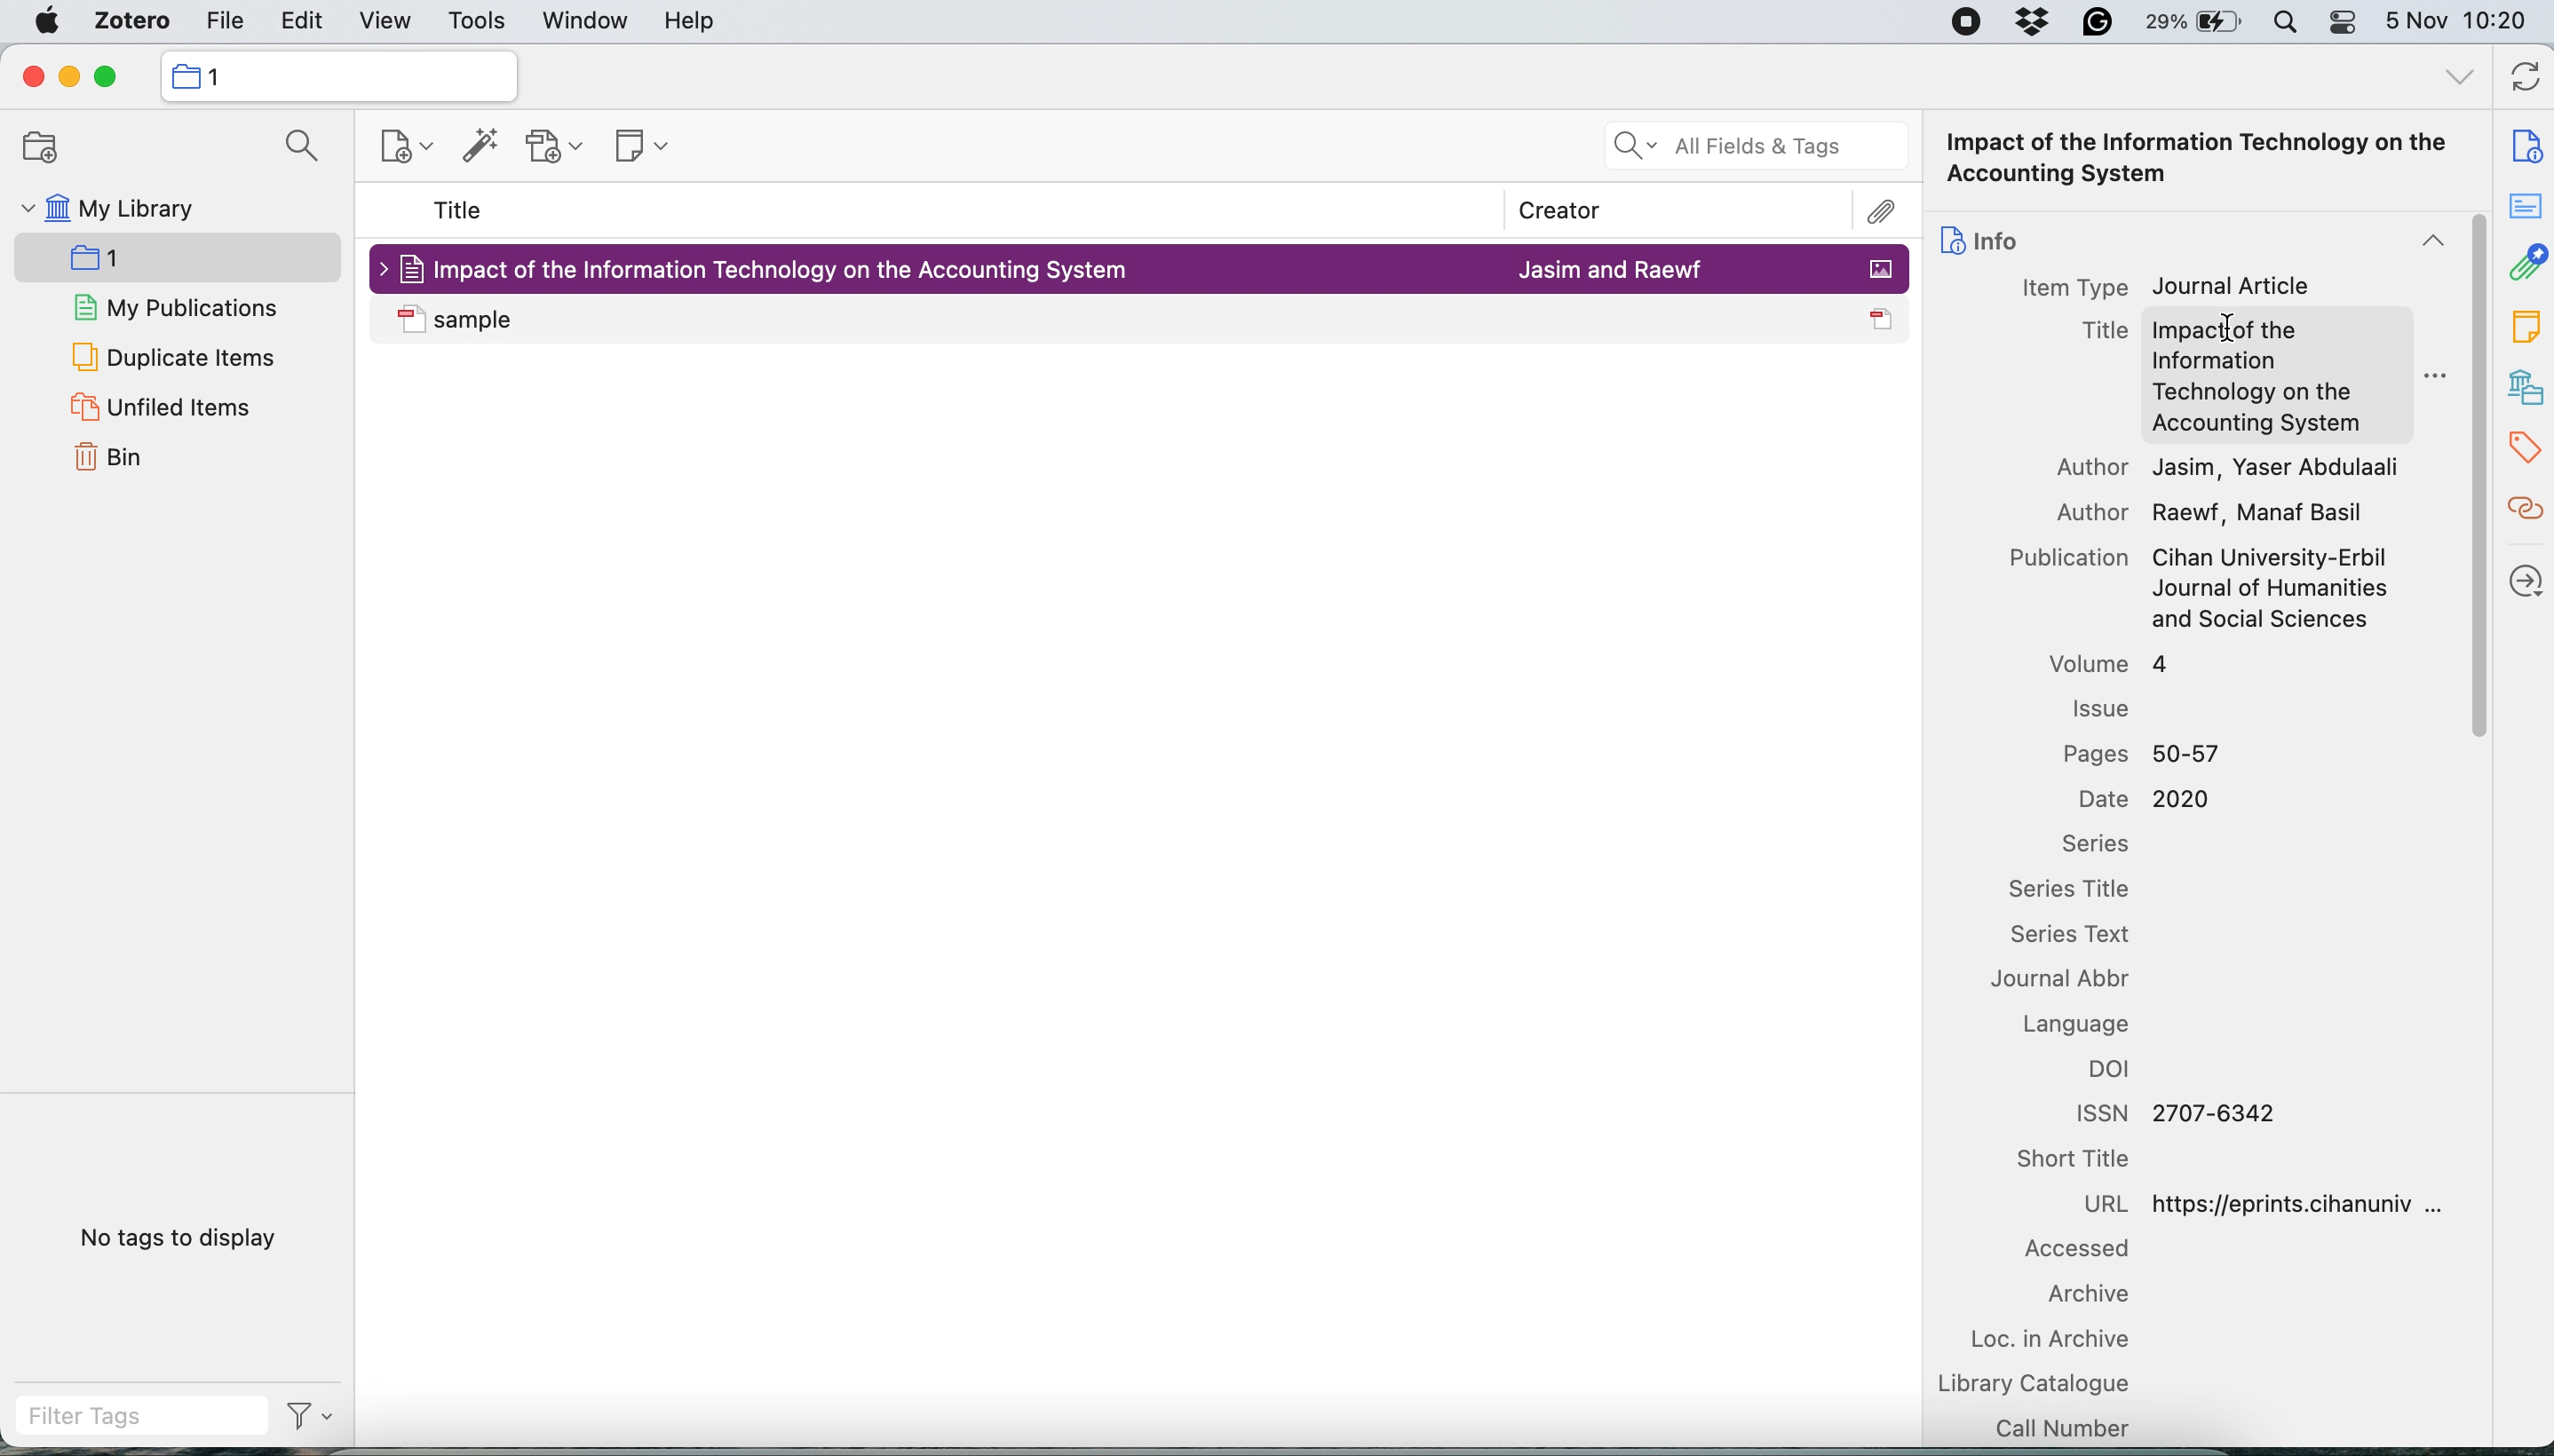 The image size is (2554, 1456). Describe the element at coordinates (2154, 800) in the screenshot. I see `Date 2020` at that location.